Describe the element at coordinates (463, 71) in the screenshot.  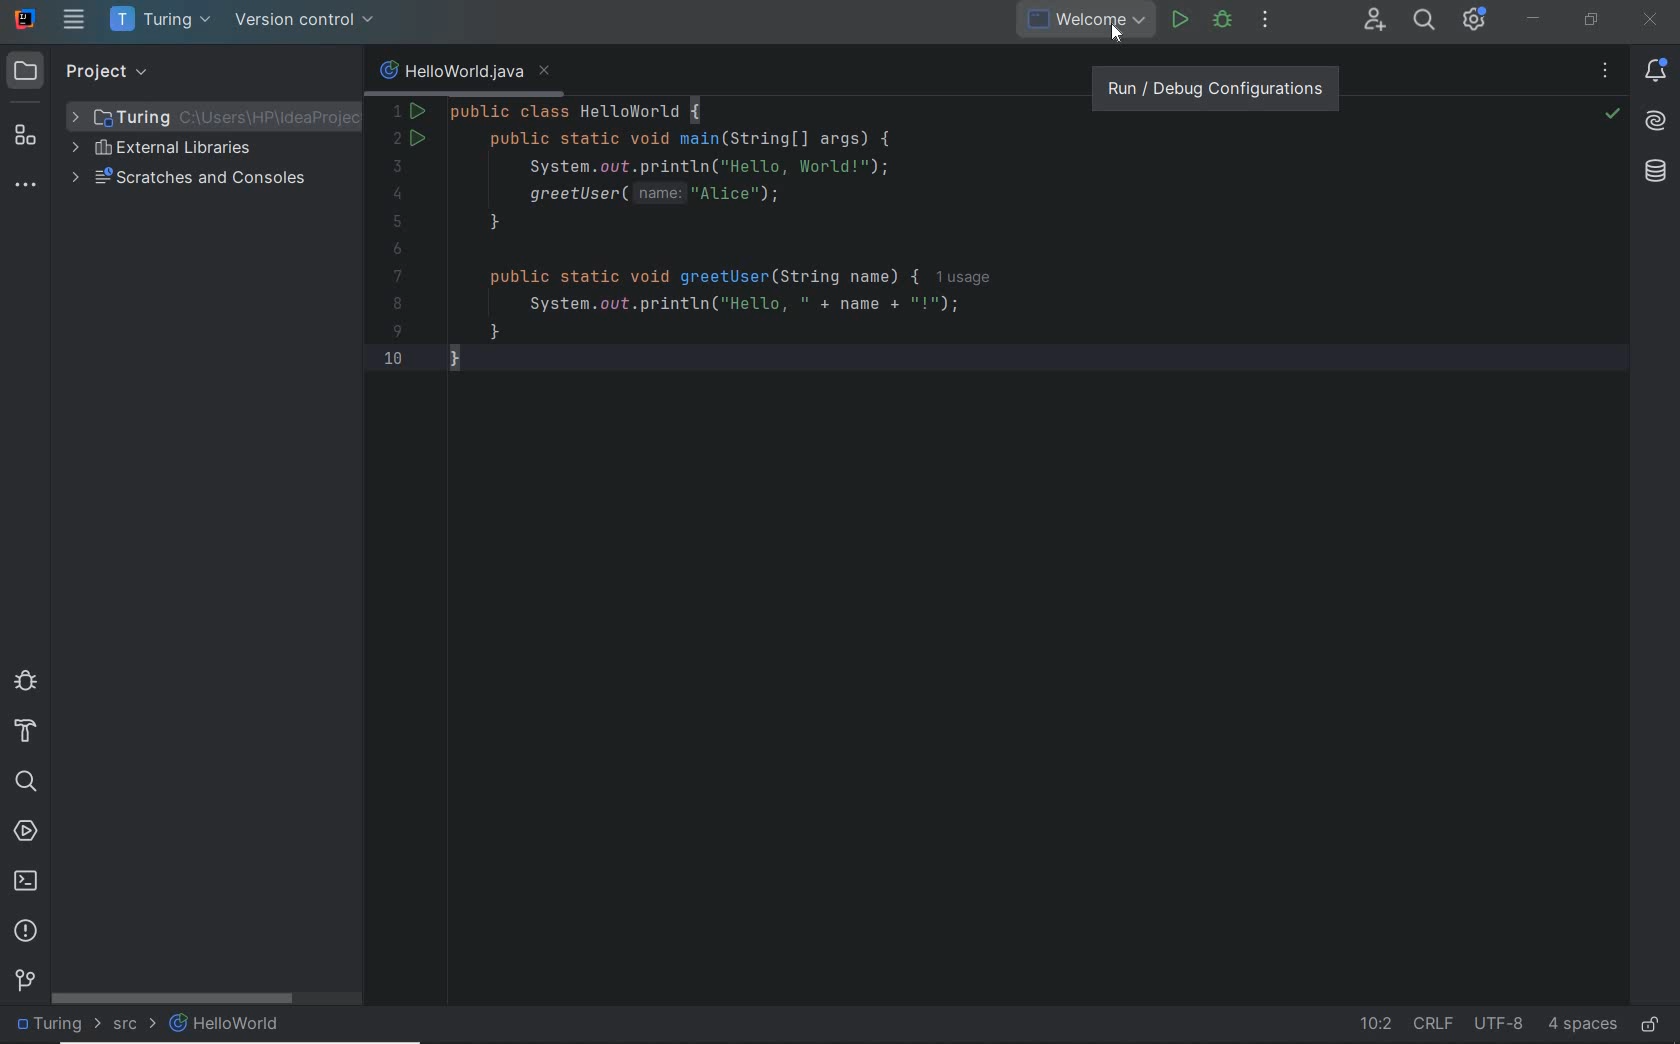
I see `file name` at that location.